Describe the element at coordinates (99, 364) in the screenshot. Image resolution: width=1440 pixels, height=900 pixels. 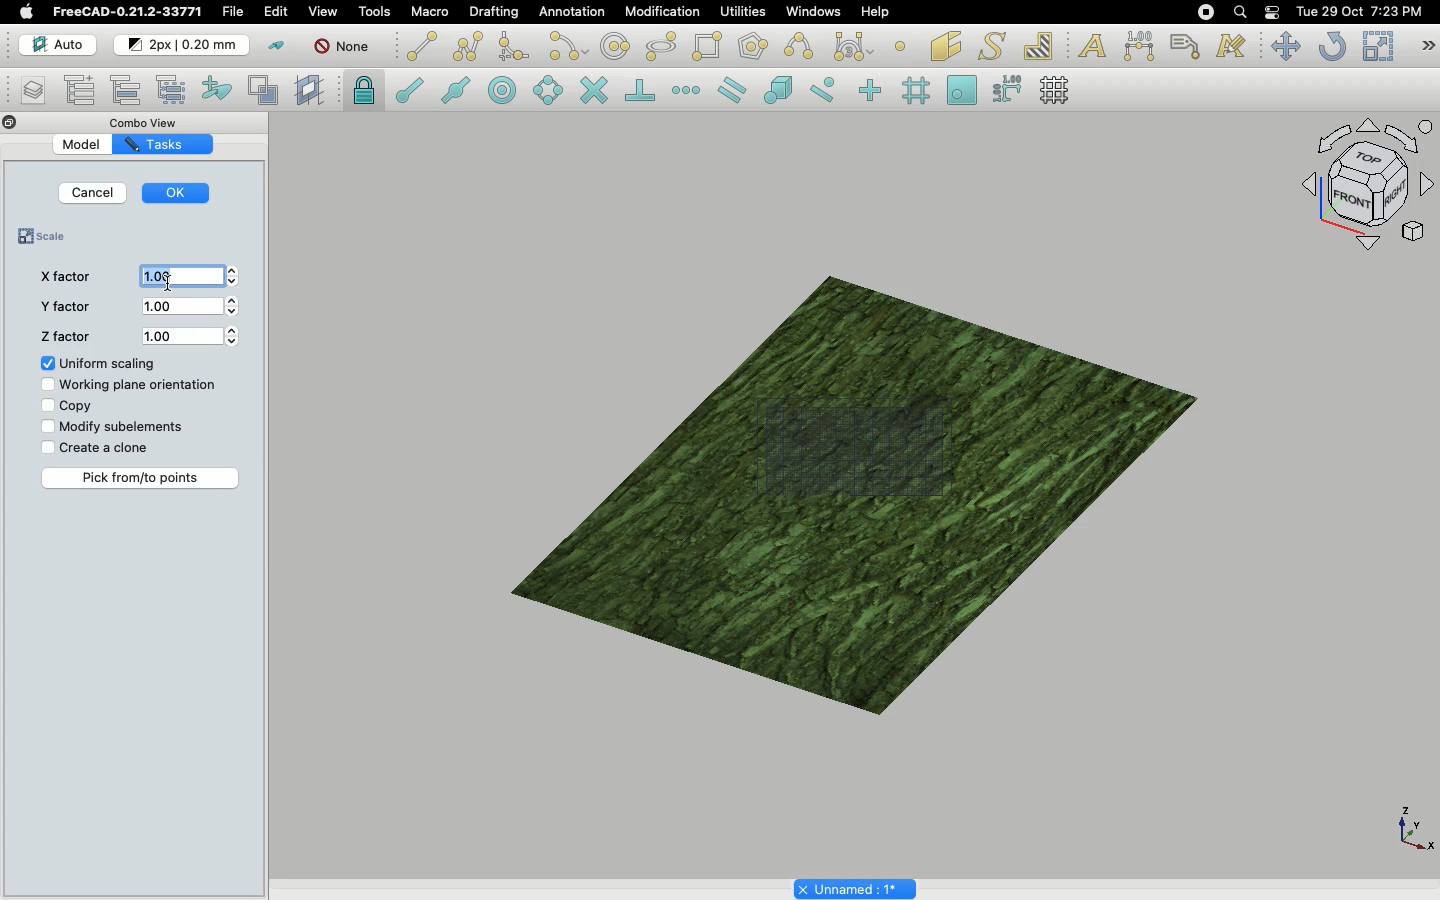
I see `Uniform scaling` at that location.